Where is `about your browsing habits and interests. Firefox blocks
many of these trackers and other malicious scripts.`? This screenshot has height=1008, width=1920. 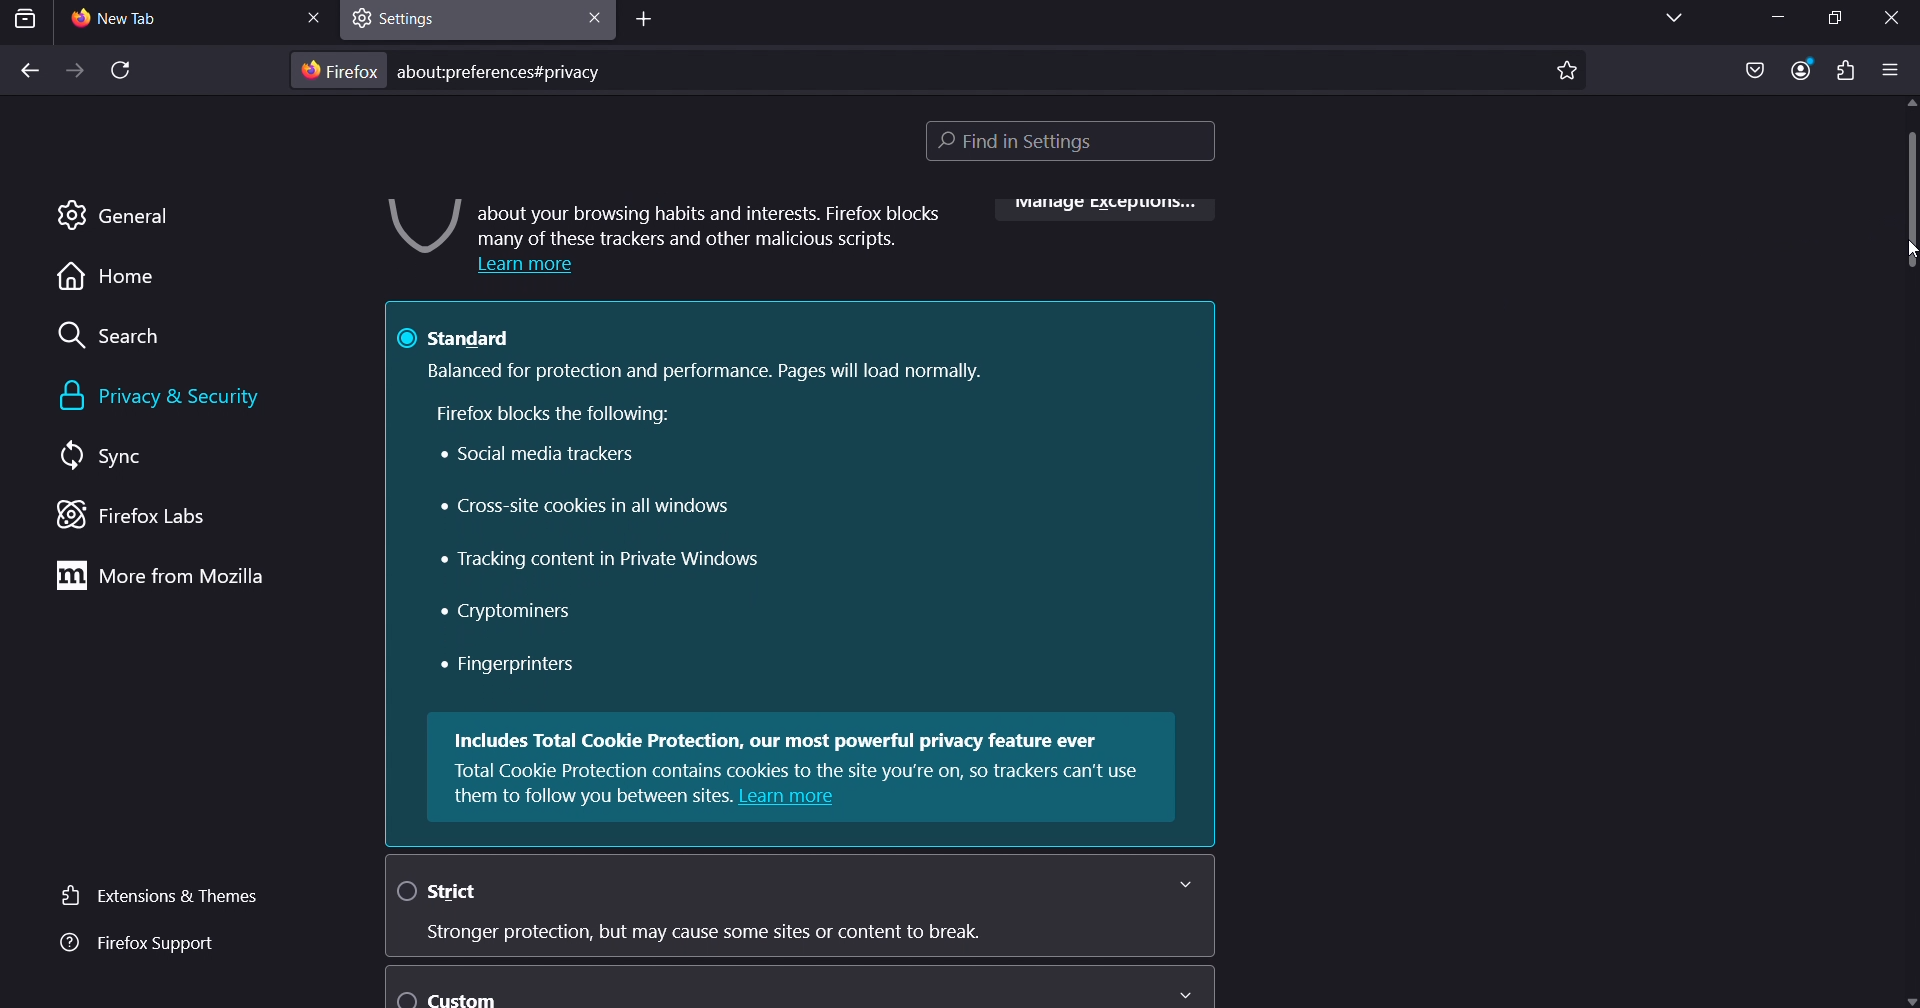
about your browsing habits and interests. Firefox blocks
many of these trackers and other malicious scripts. is located at coordinates (714, 222).